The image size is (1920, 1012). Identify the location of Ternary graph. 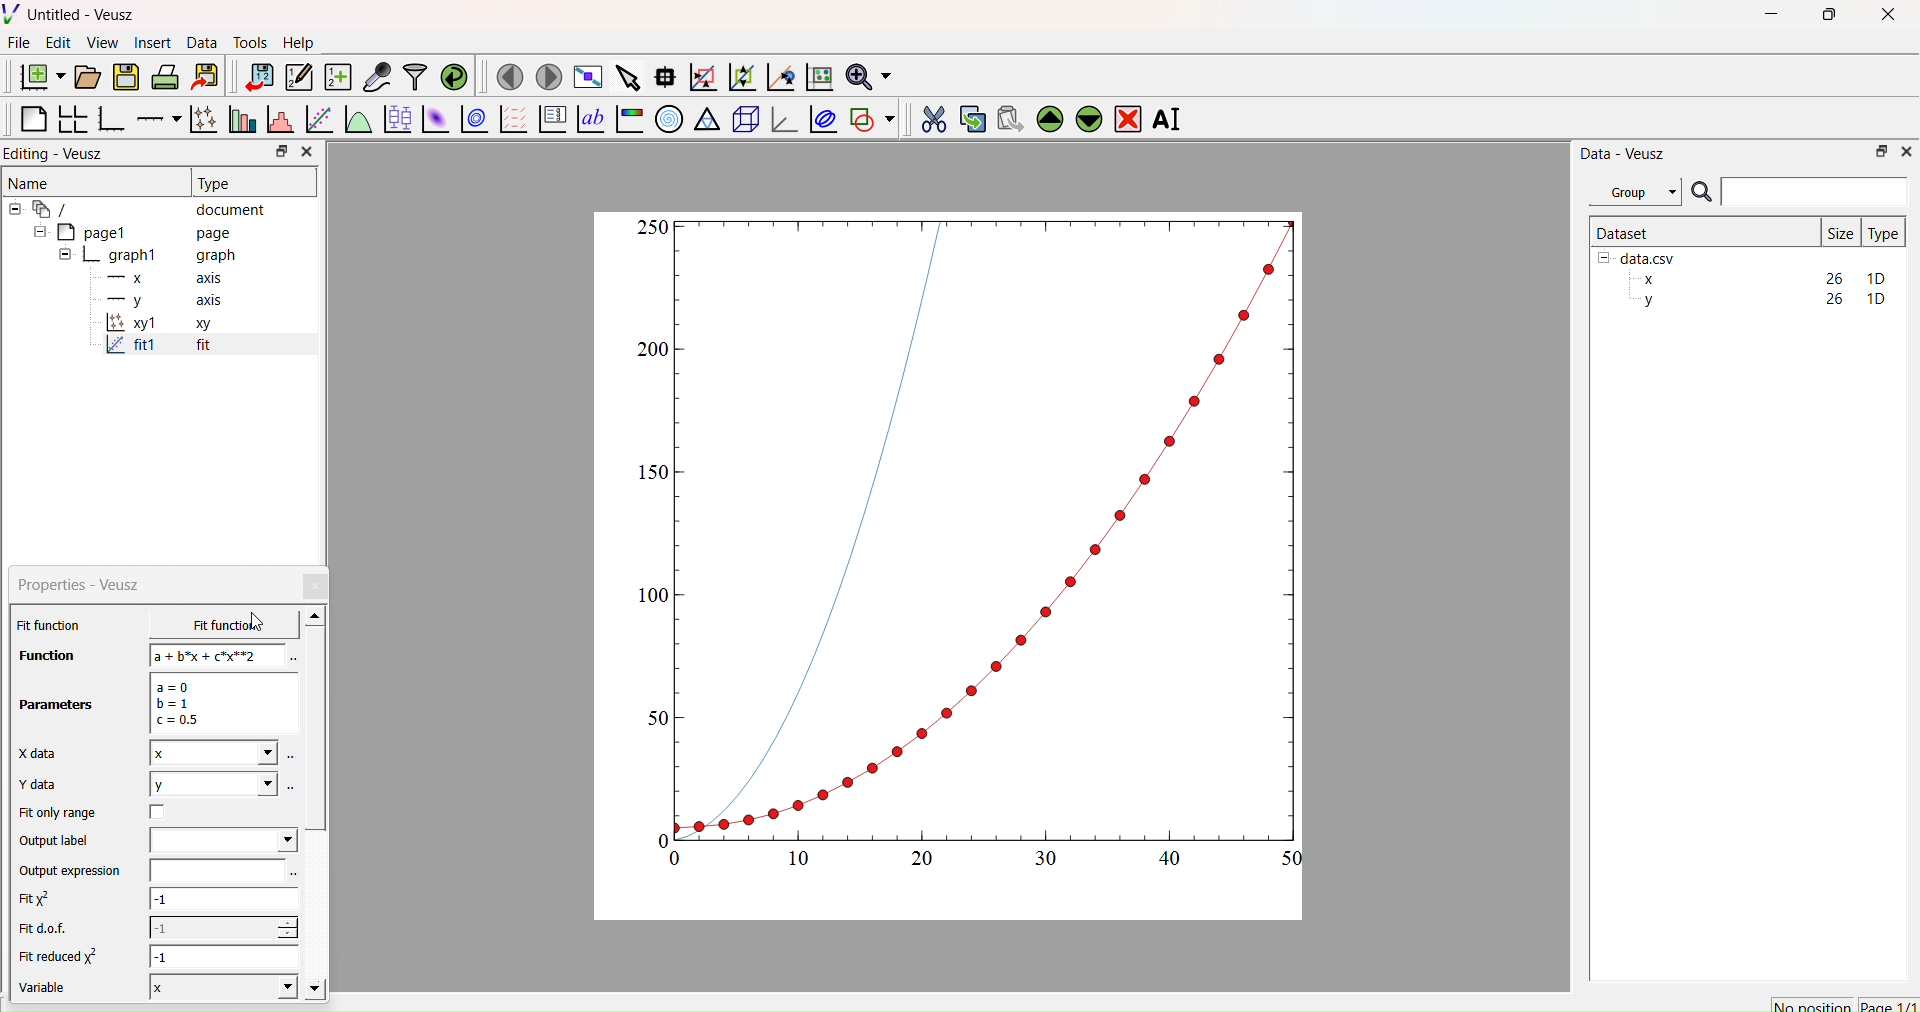
(708, 118).